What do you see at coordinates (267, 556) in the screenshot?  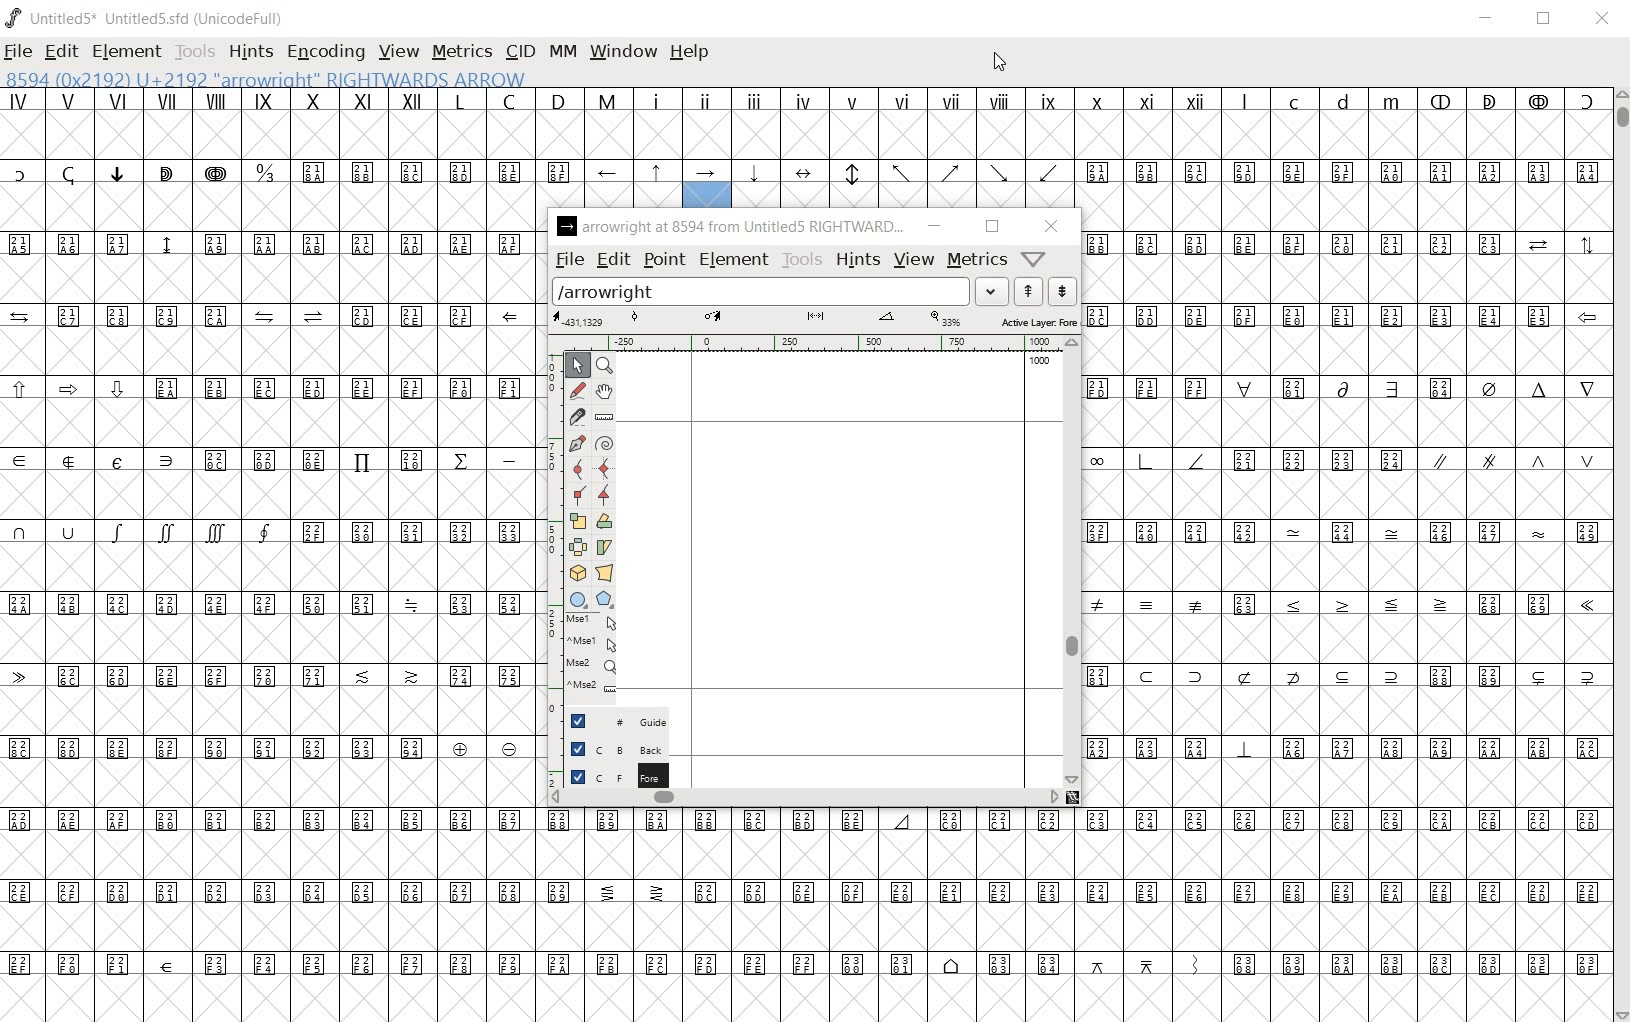 I see `glyph characters` at bounding box center [267, 556].